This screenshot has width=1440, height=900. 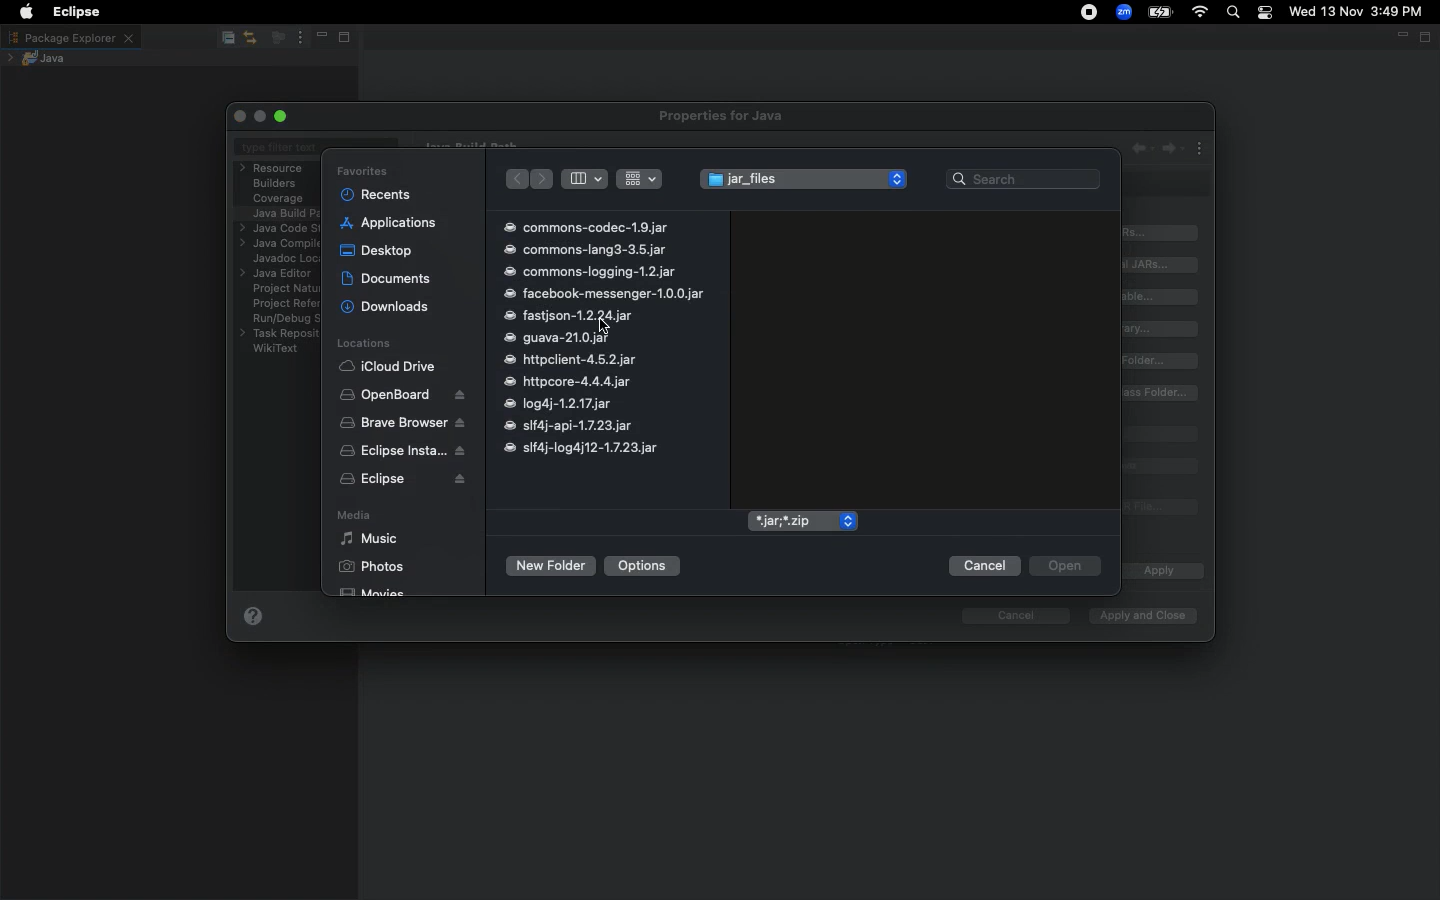 I want to click on Builders, so click(x=275, y=184).